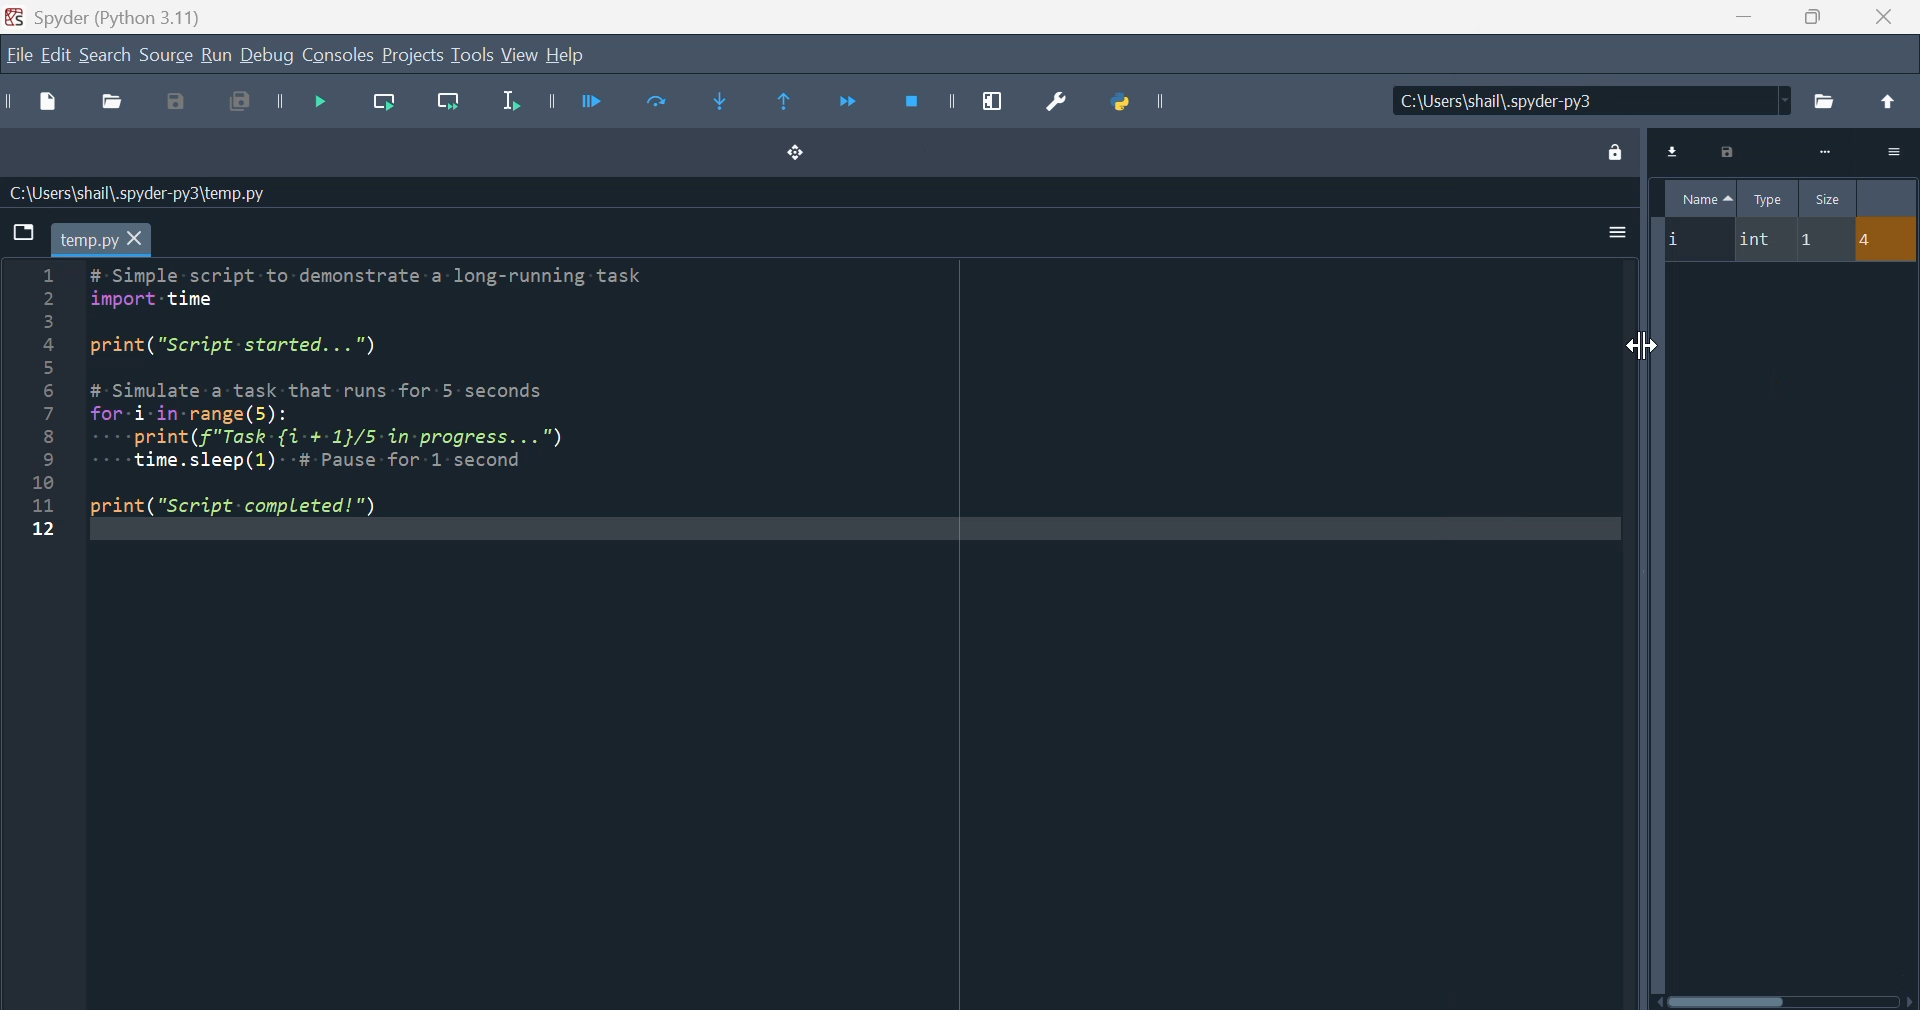 This screenshot has height=1010, width=1920. What do you see at coordinates (306, 106) in the screenshot?
I see `Debug file` at bounding box center [306, 106].